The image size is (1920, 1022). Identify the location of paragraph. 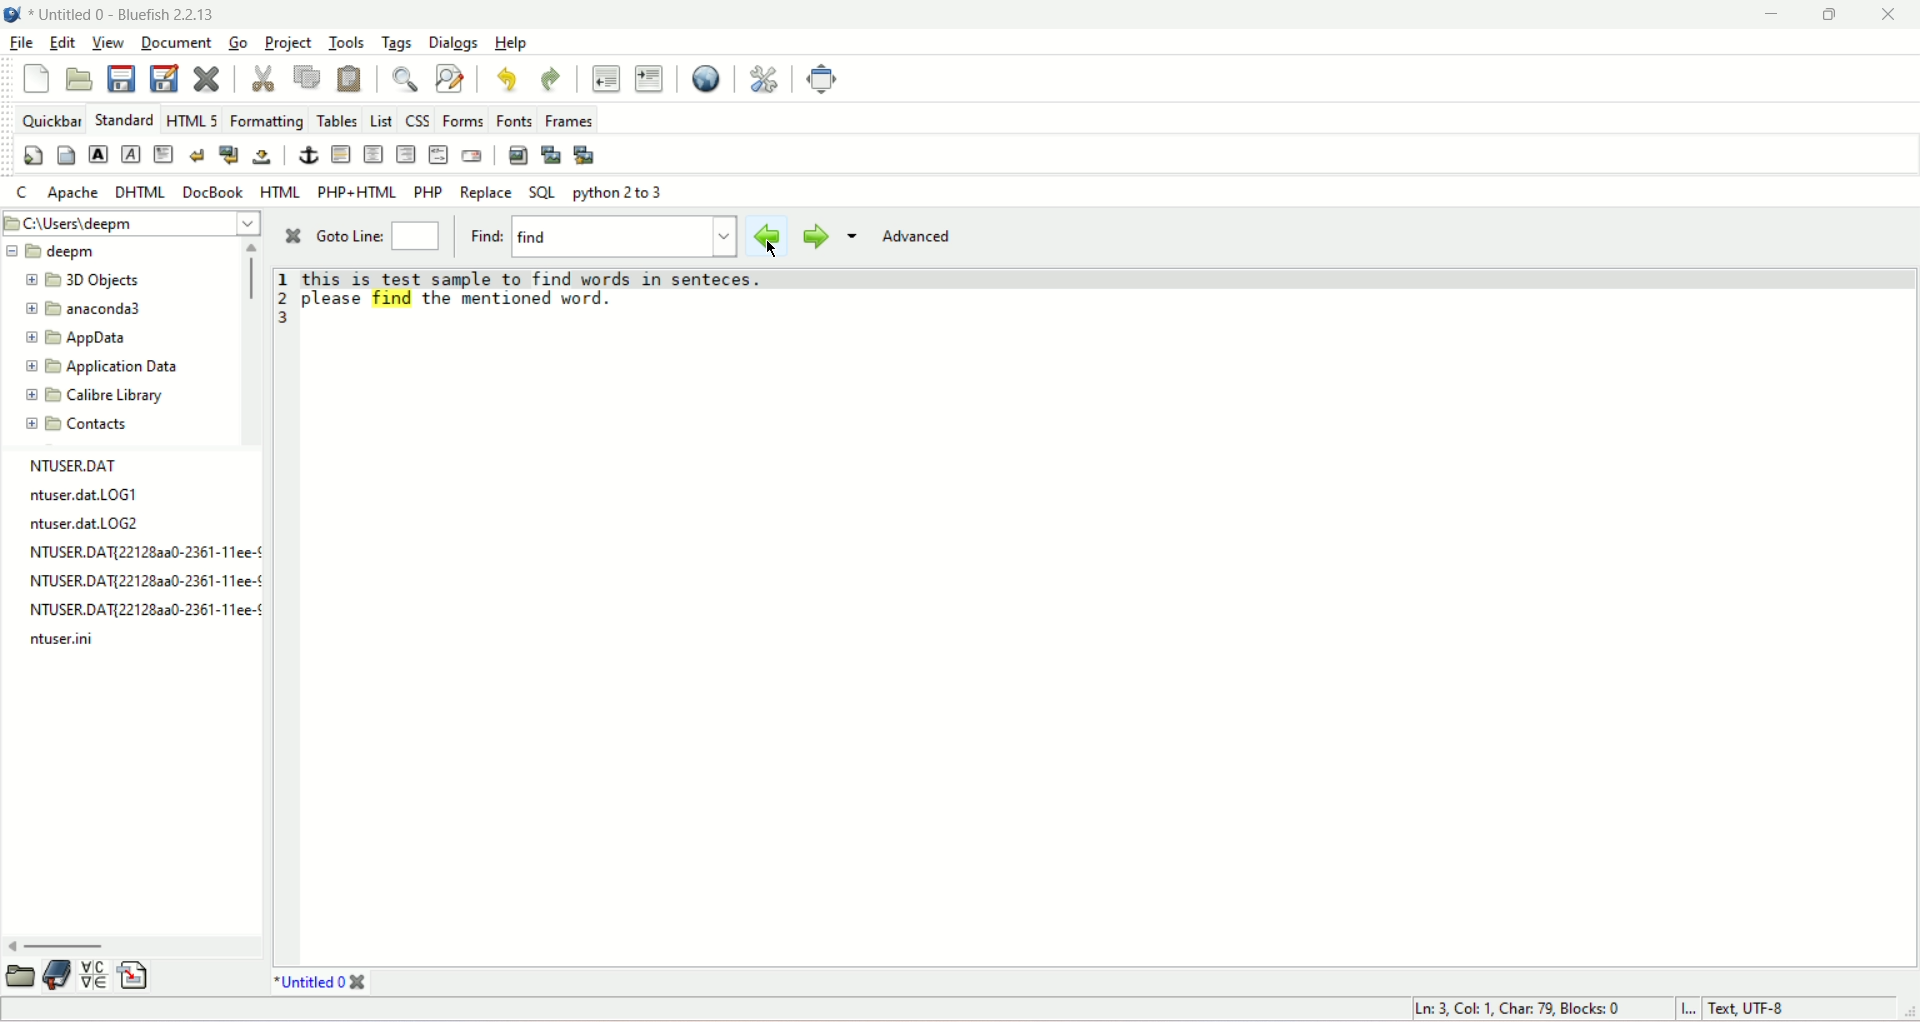
(165, 155).